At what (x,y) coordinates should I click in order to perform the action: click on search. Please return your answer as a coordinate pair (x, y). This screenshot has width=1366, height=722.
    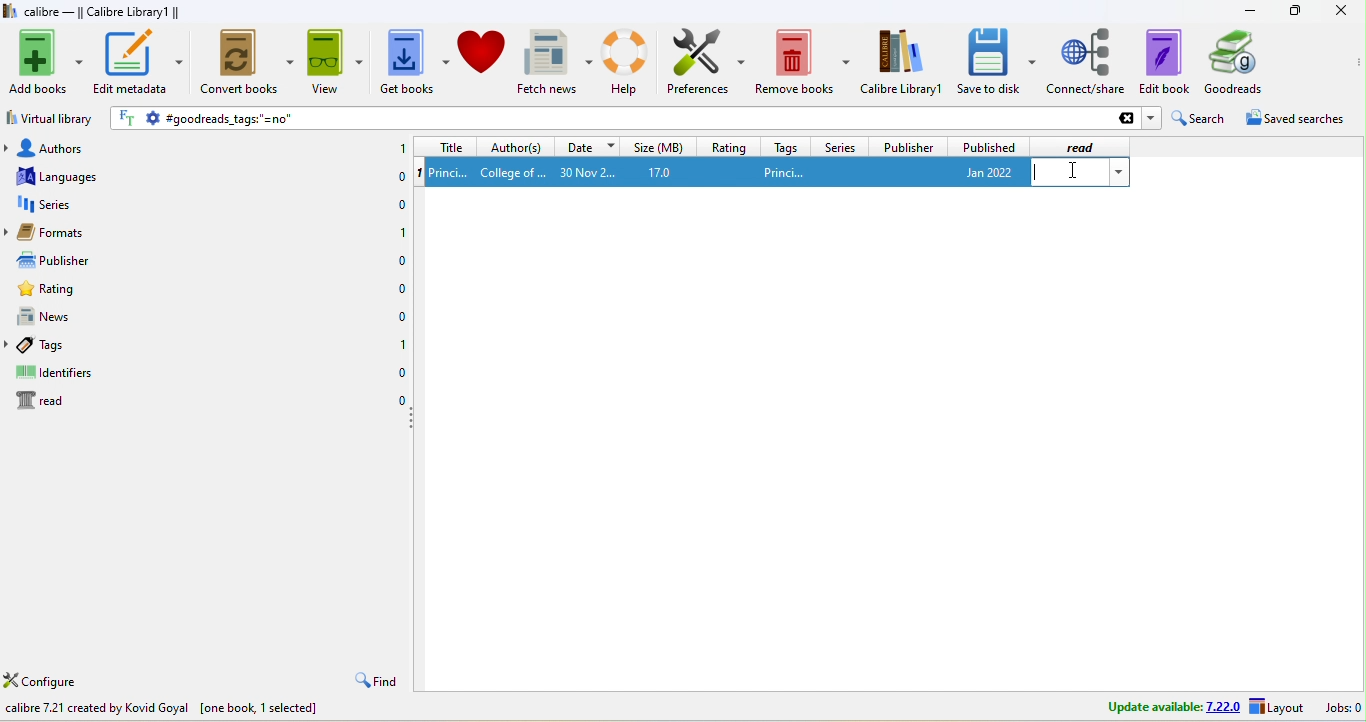
    Looking at the image, I should click on (1197, 118).